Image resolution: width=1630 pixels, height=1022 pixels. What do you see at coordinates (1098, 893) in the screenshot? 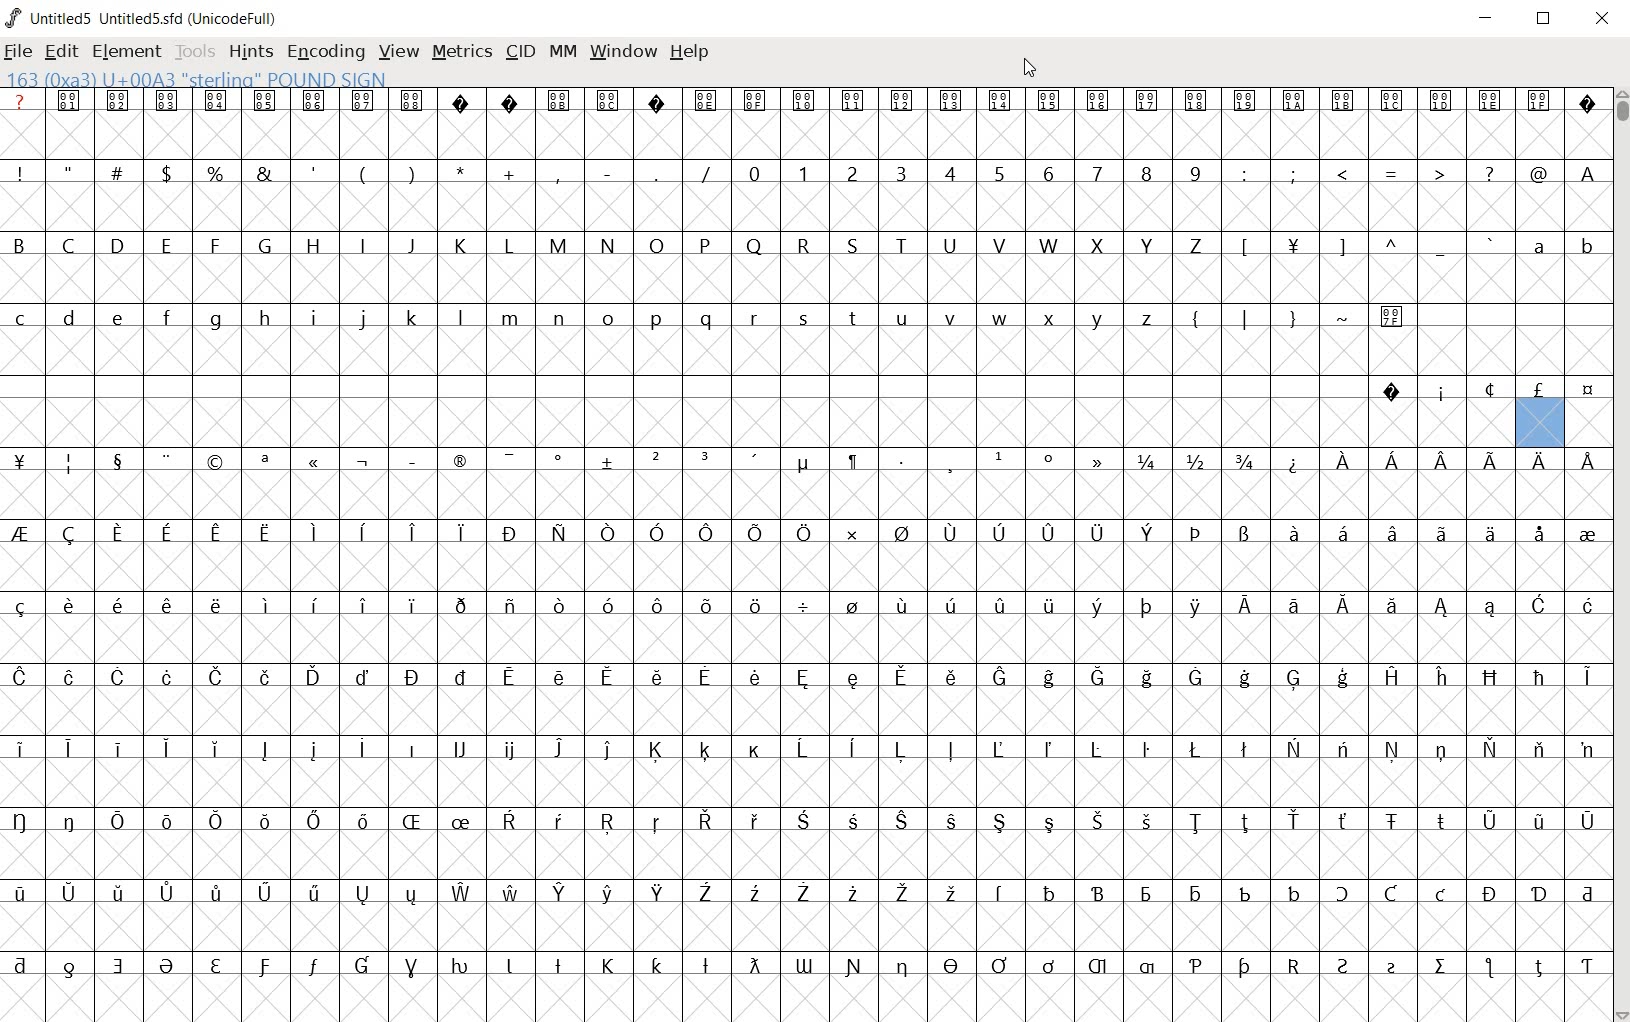
I see `Symbol` at bounding box center [1098, 893].